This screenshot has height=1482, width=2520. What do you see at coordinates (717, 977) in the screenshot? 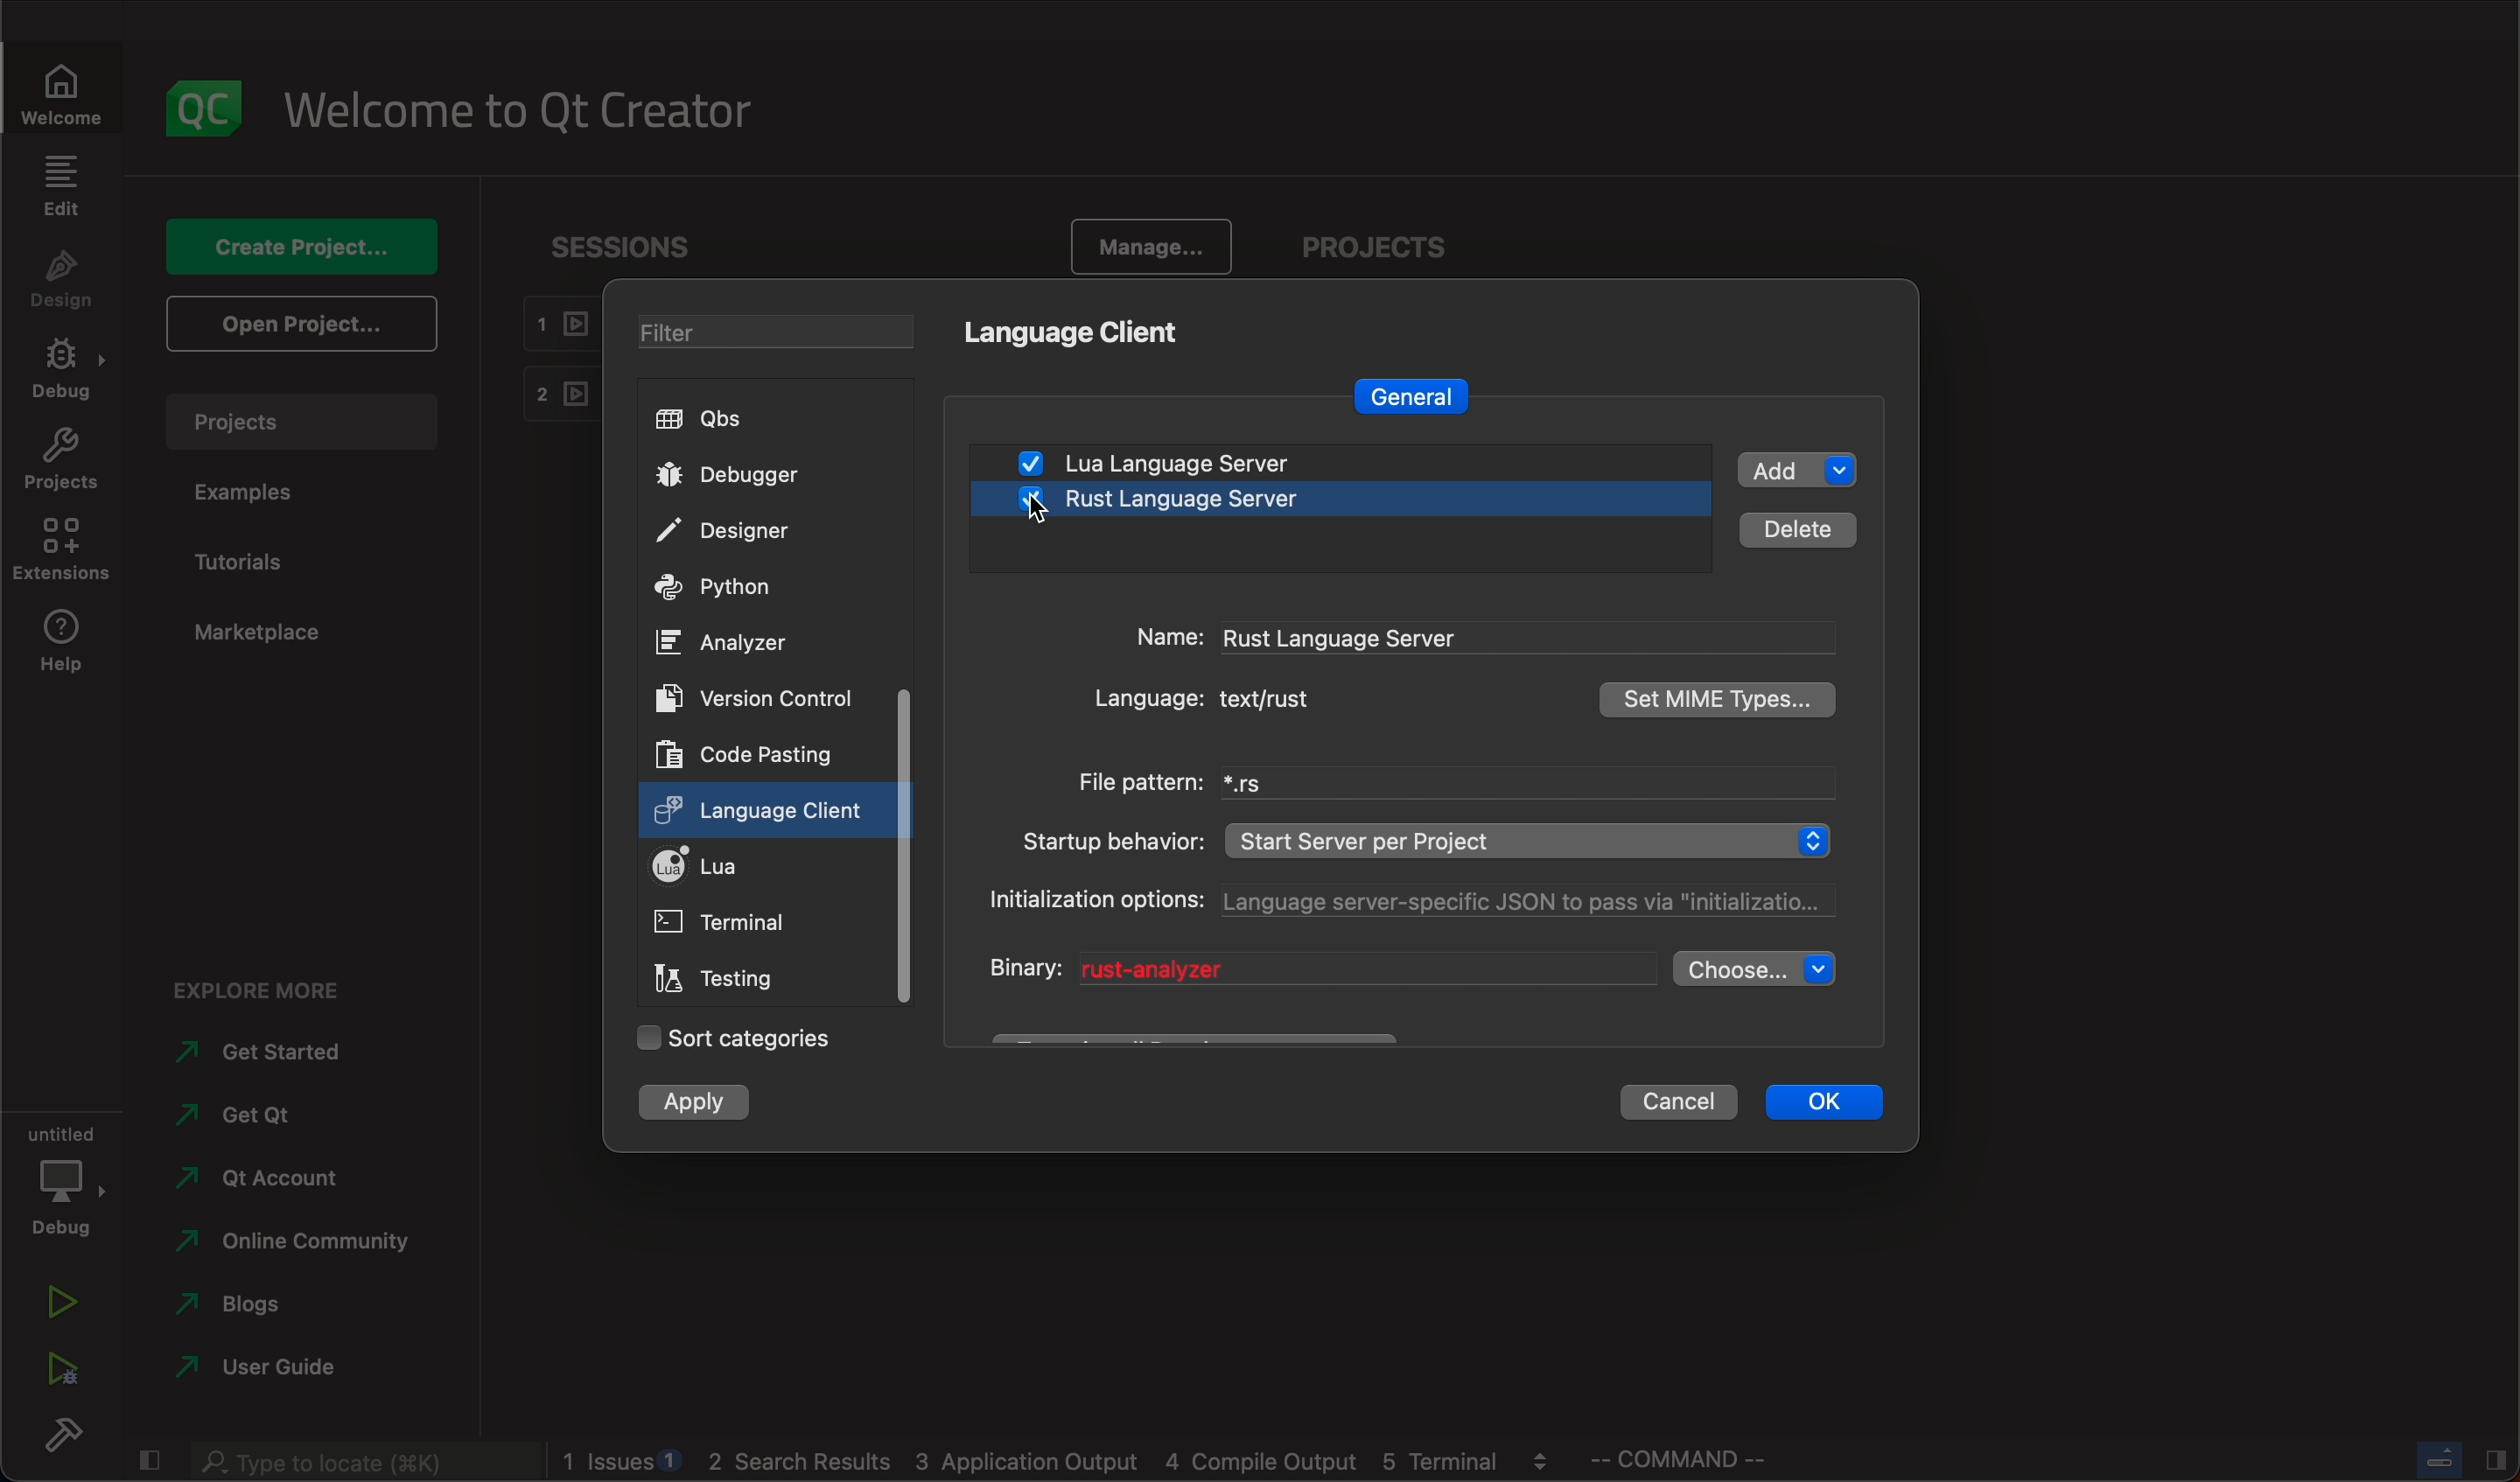
I see `testing` at bounding box center [717, 977].